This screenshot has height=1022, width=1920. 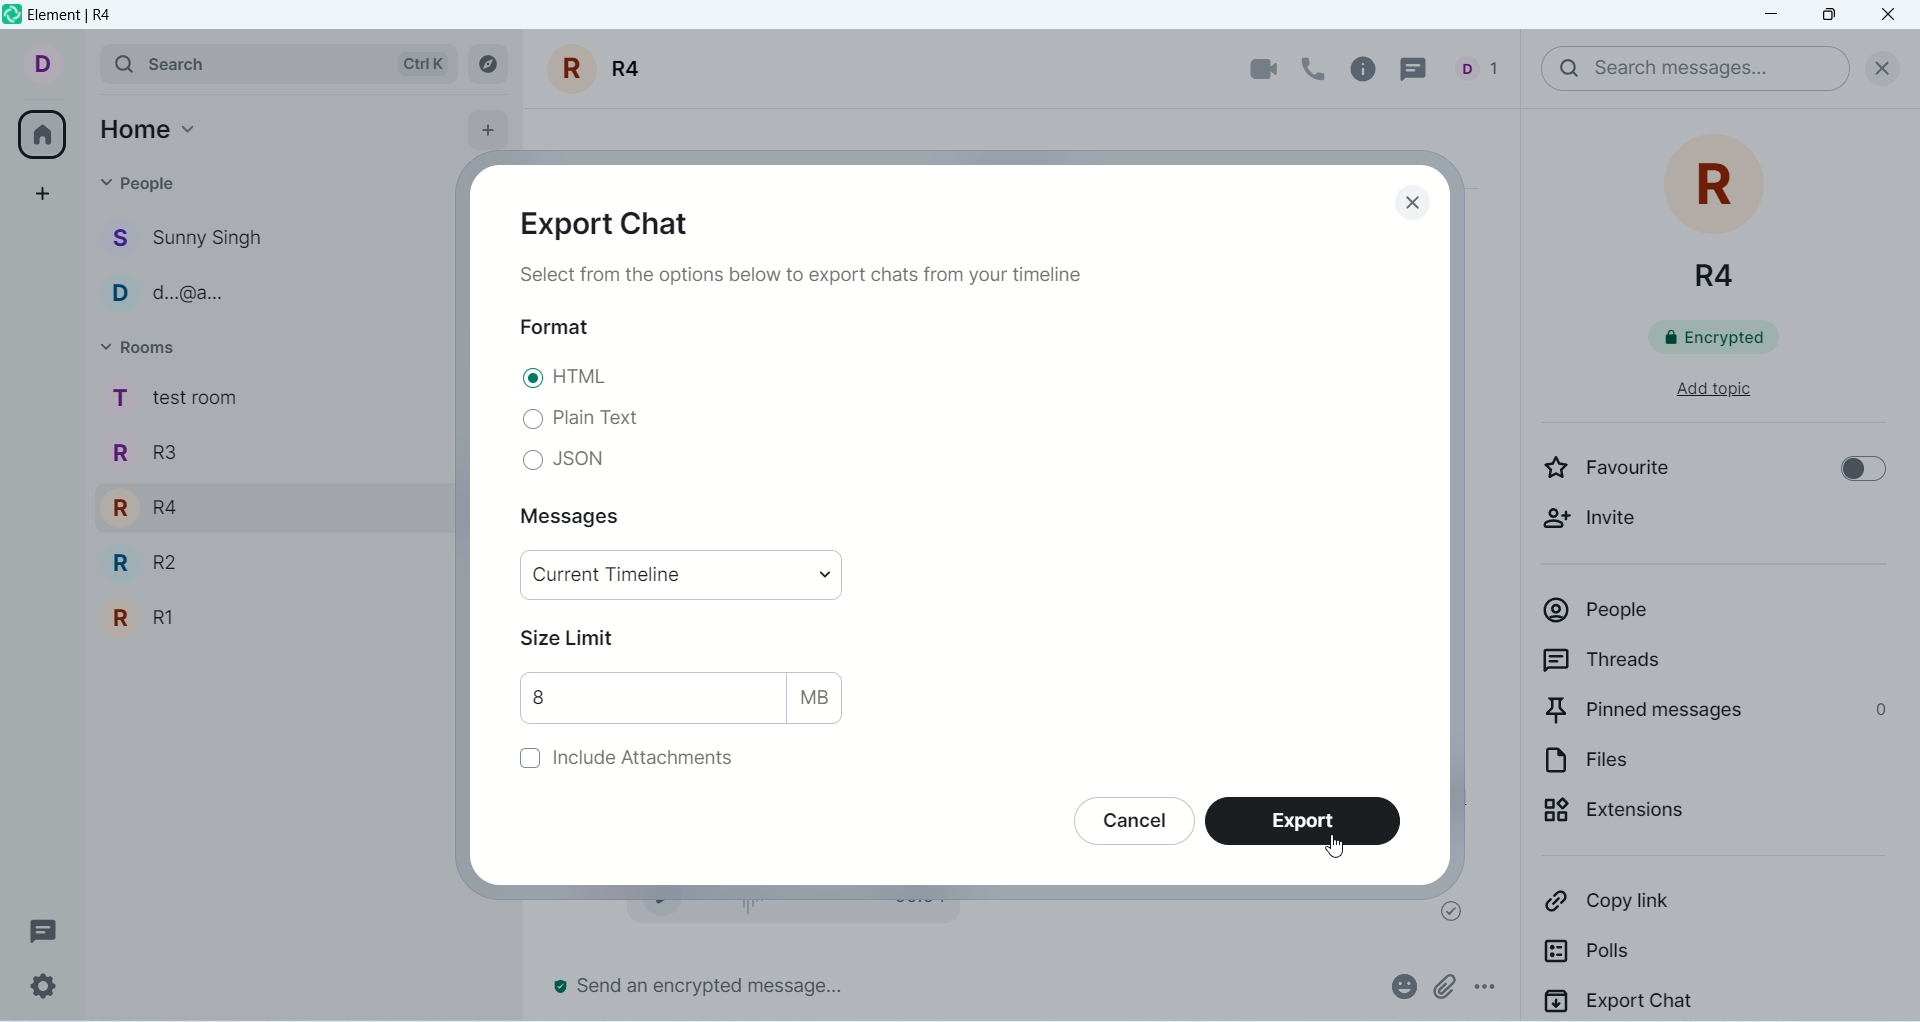 I want to click on people, so click(x=1484, y=67).